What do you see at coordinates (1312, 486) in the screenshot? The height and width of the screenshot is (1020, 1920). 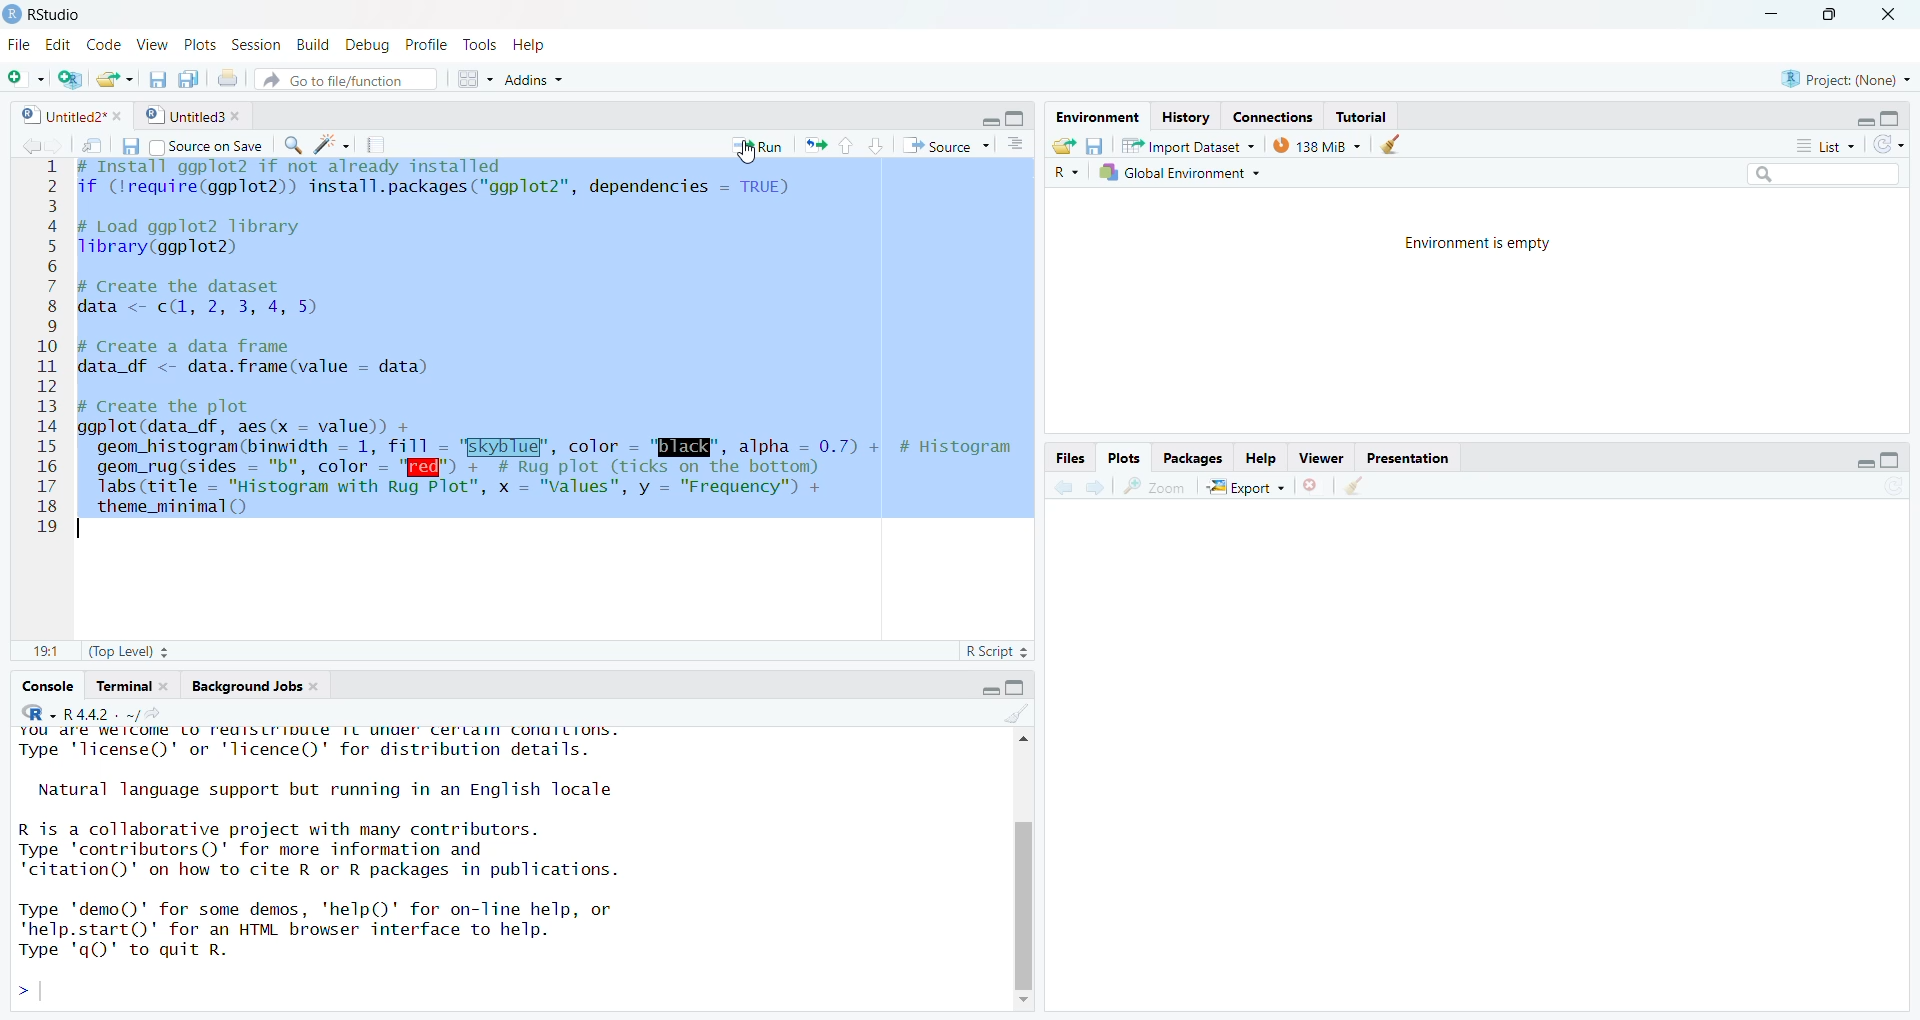 I see `Remove current viewer` at bounding box center [1312, 486].